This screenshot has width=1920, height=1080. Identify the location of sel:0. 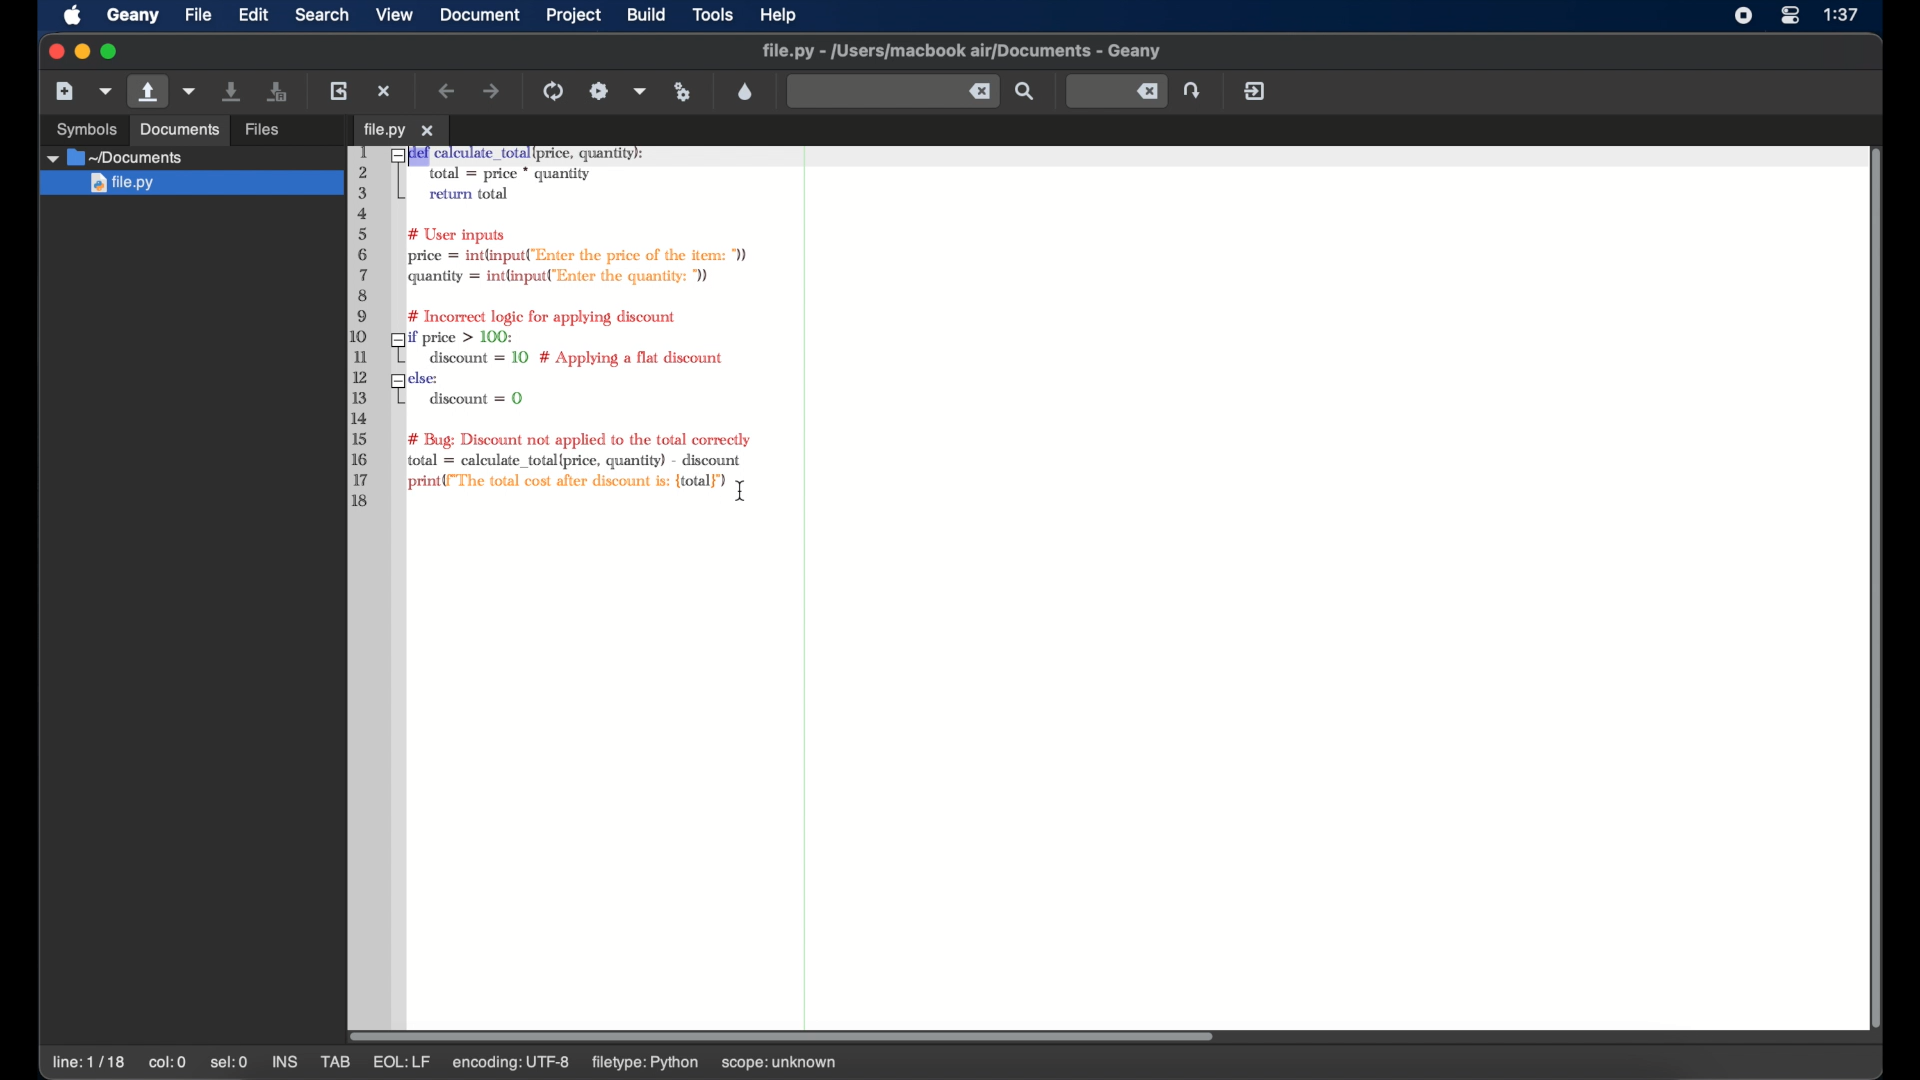
(229, 1062).